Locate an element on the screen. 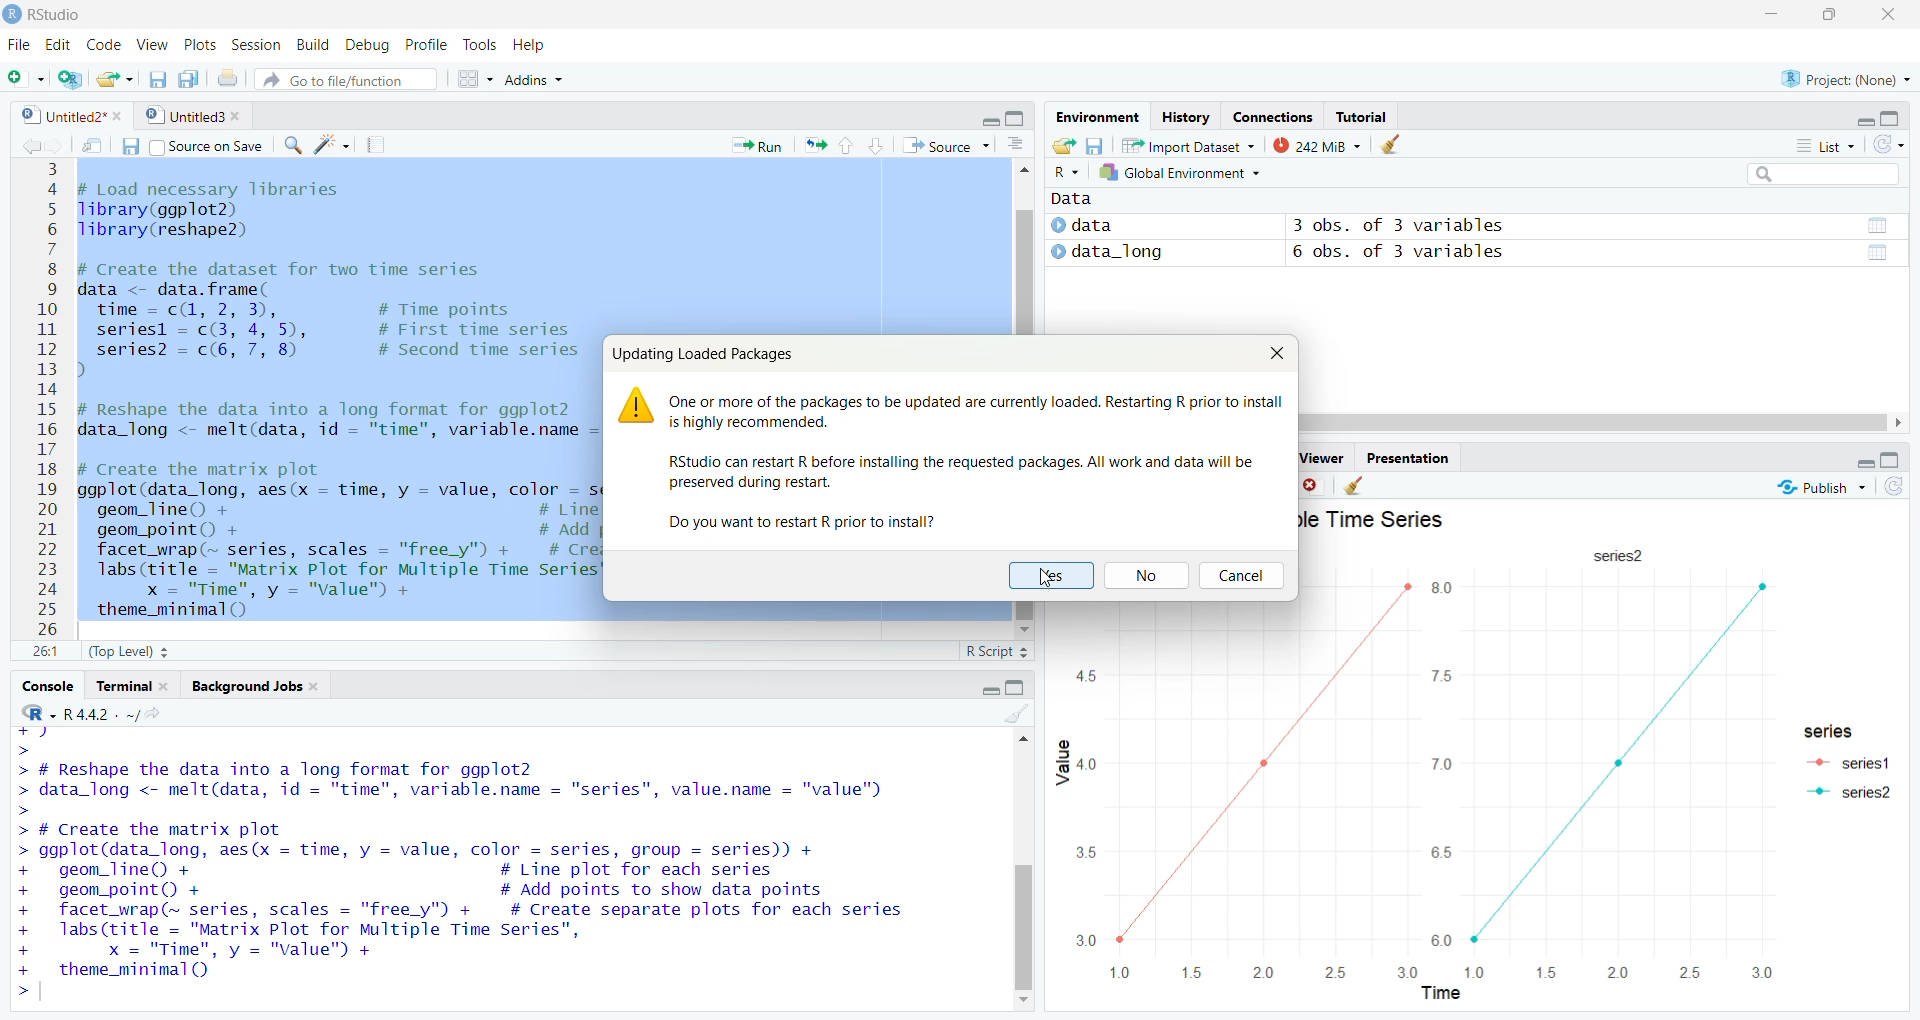  Help is located at coordinates (528, 44).